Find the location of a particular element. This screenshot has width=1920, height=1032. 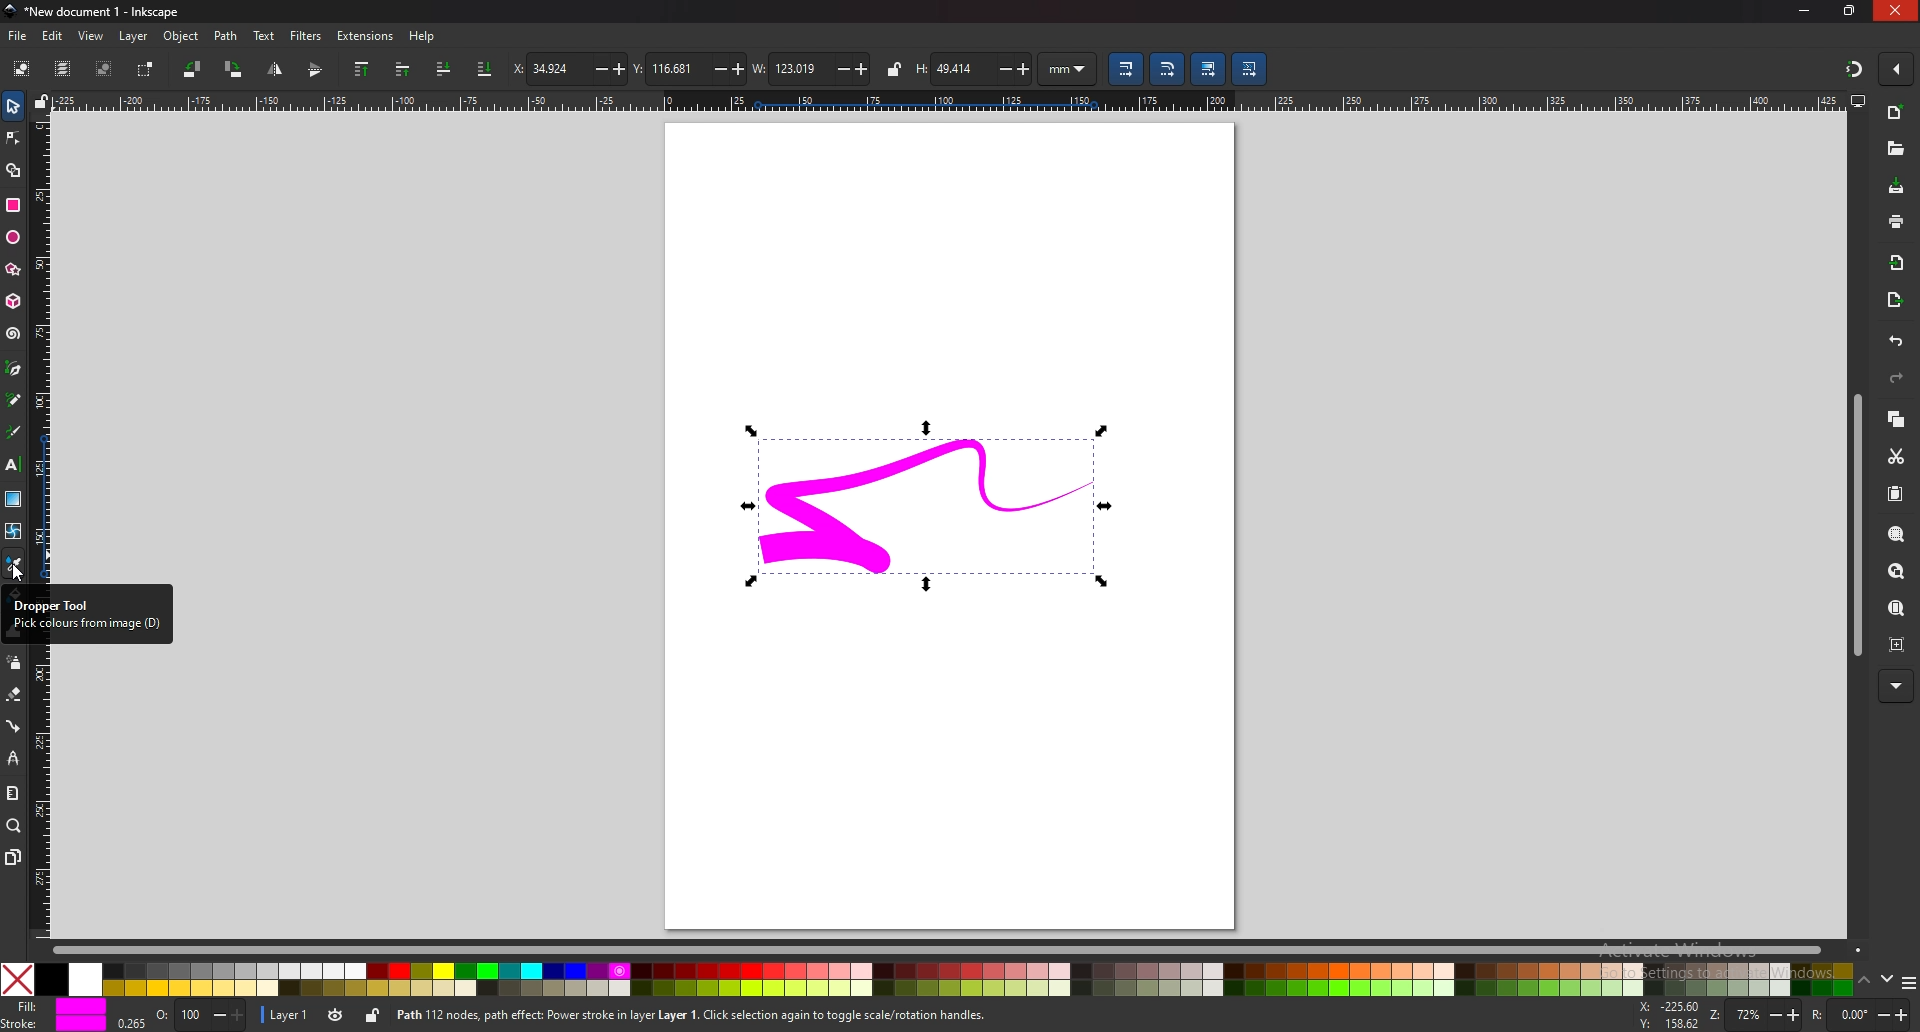

scroll bar is located at coordinates (957, 949).